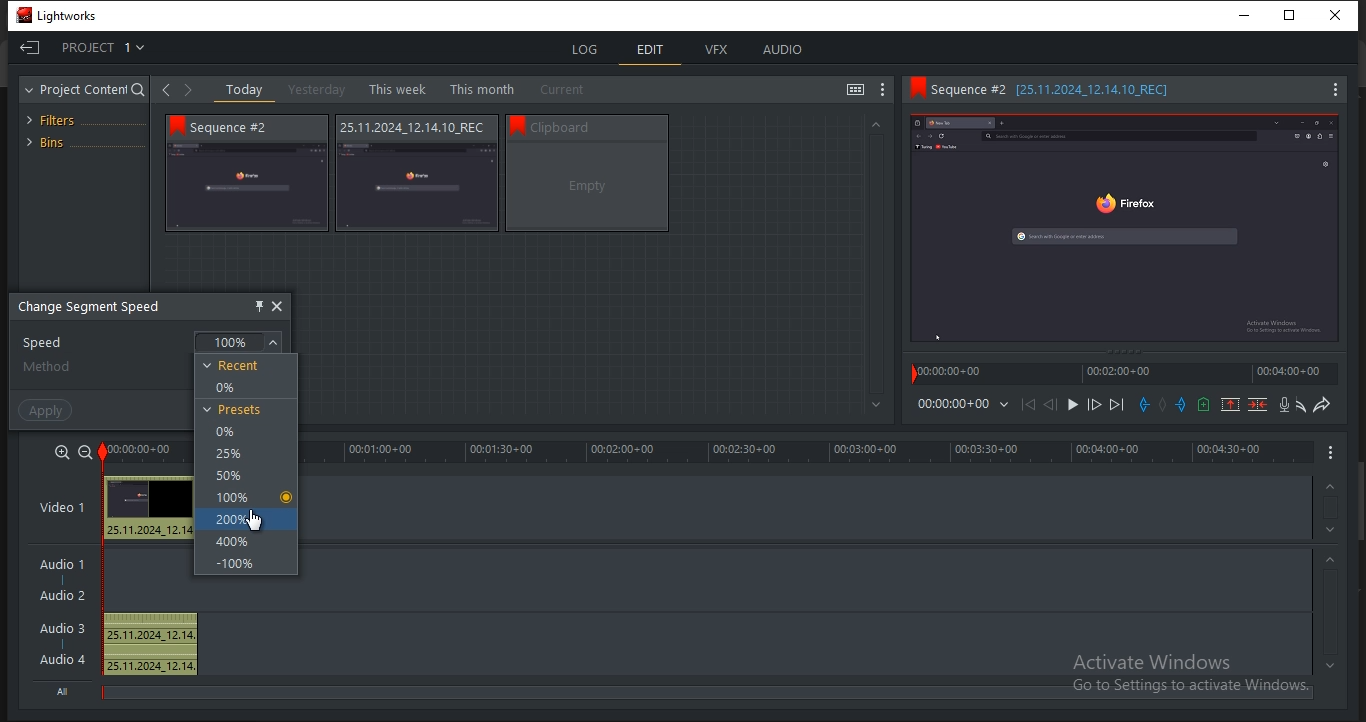  Describe the element at coordinates (1119, 405) in the screenshot. I see `move forward` at that location.